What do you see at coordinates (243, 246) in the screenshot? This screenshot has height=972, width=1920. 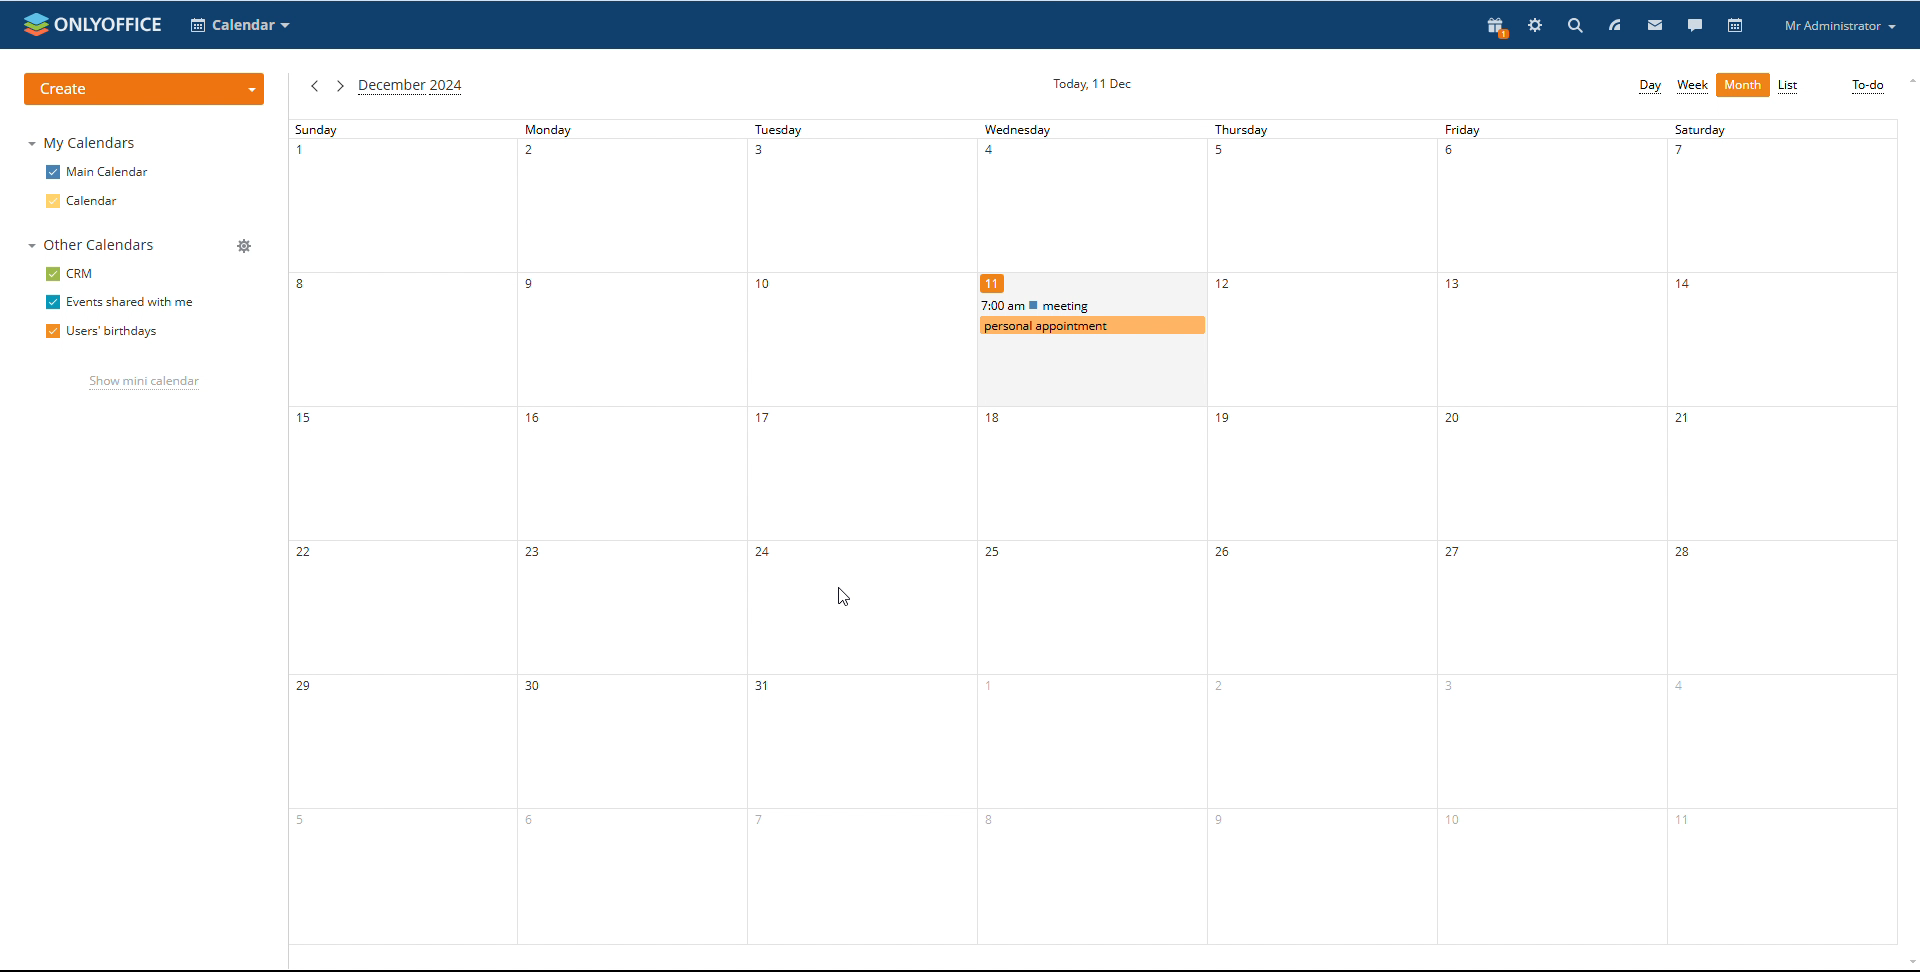 I see `manage` at bounding box center [243, 246].